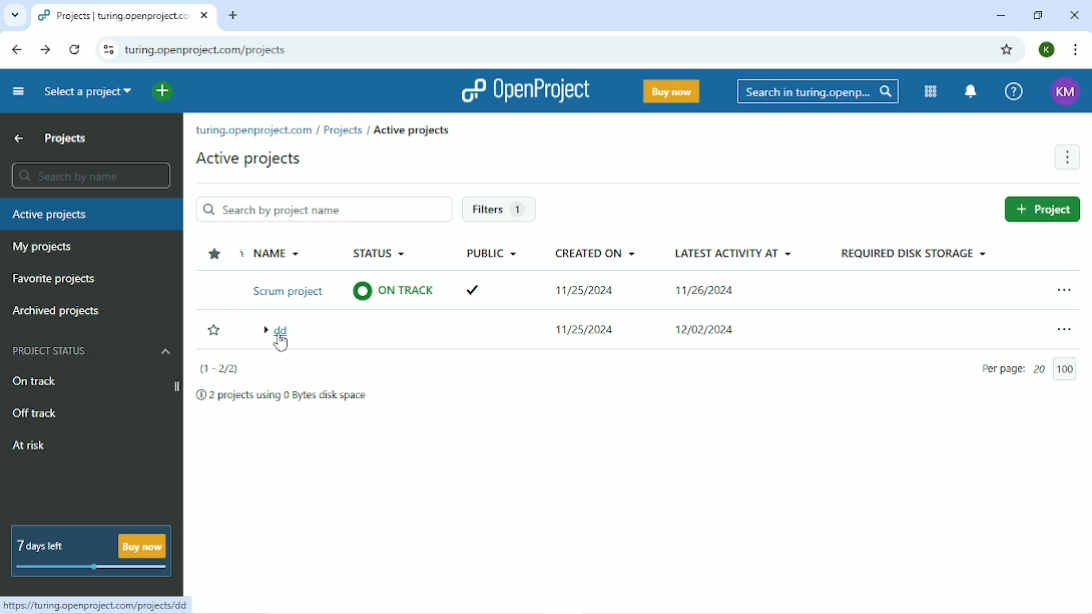 This screenshot has height=614, width=1092. What do you see at coordinates (214, 330) in the screenshot?
I see `Add to favorite` at bounding box center [214, 330].